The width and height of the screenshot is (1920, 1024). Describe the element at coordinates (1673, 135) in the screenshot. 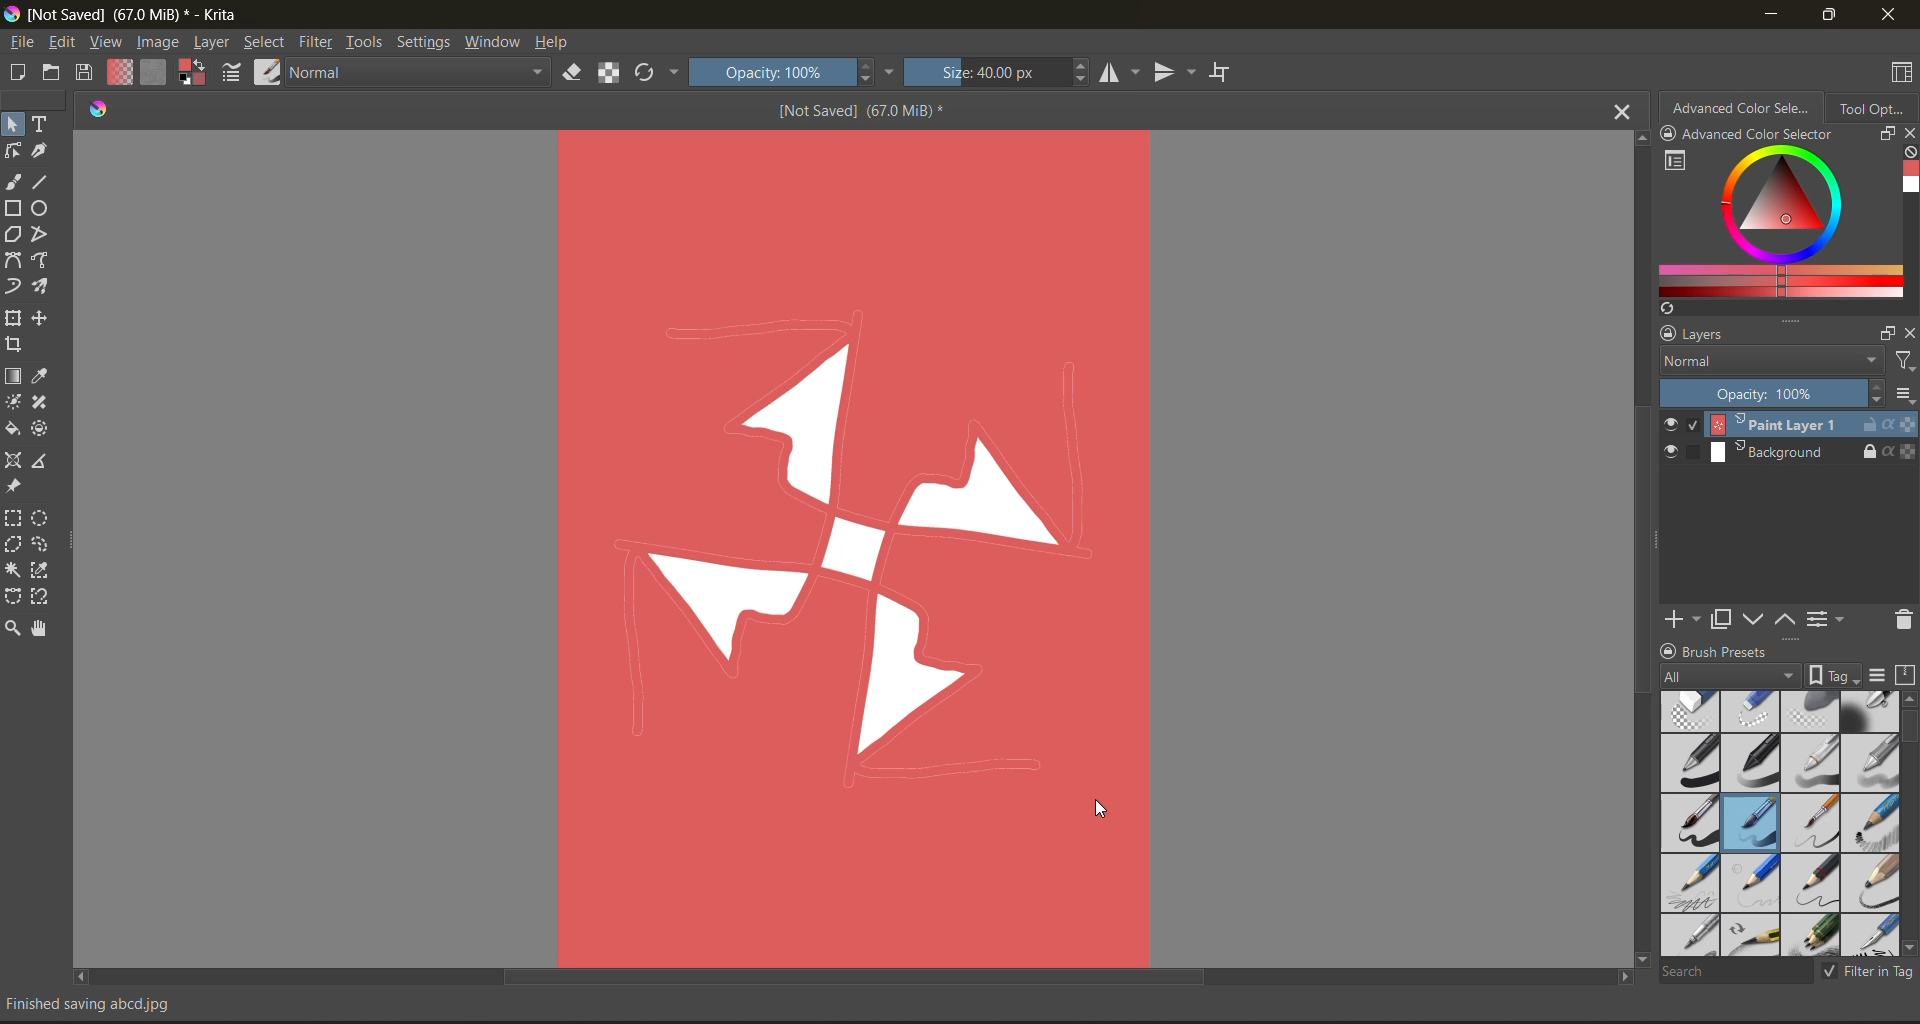

I see `lock/unlock docker` at that location.